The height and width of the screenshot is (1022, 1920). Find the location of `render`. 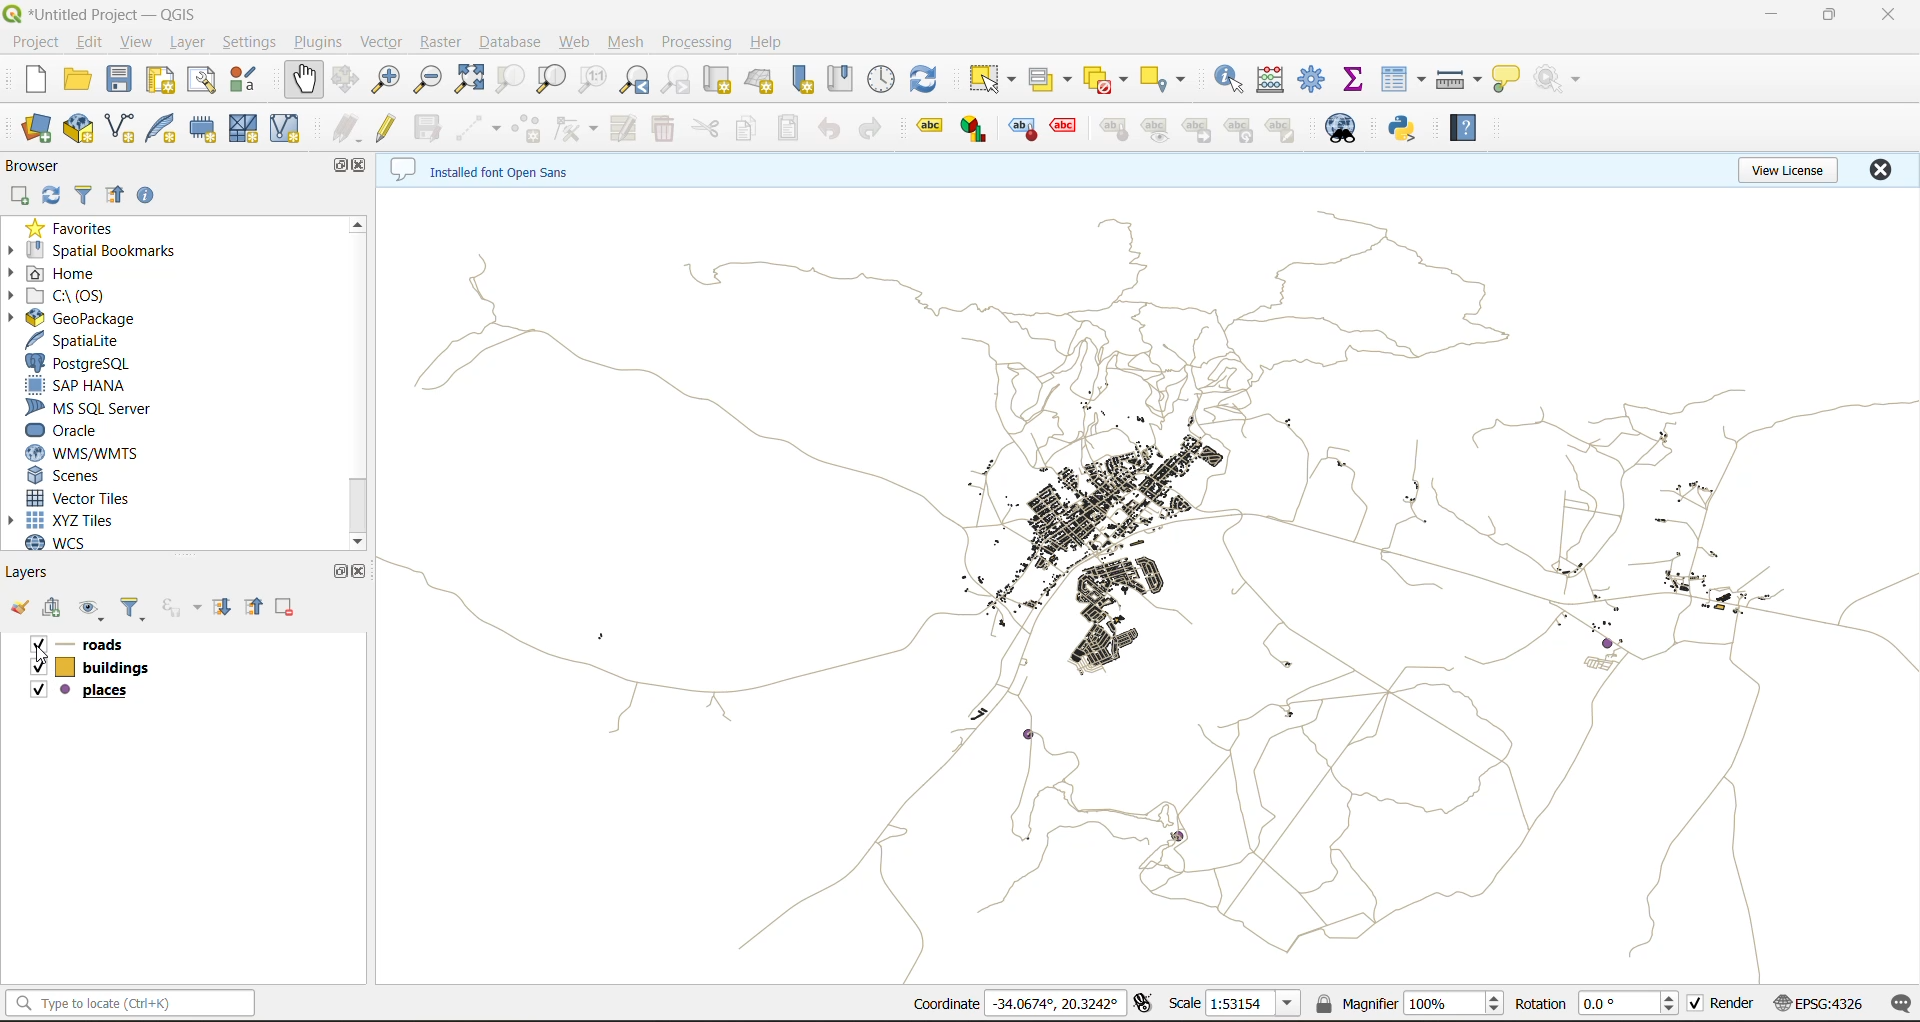

render is located at coordinates (1721, 1004).